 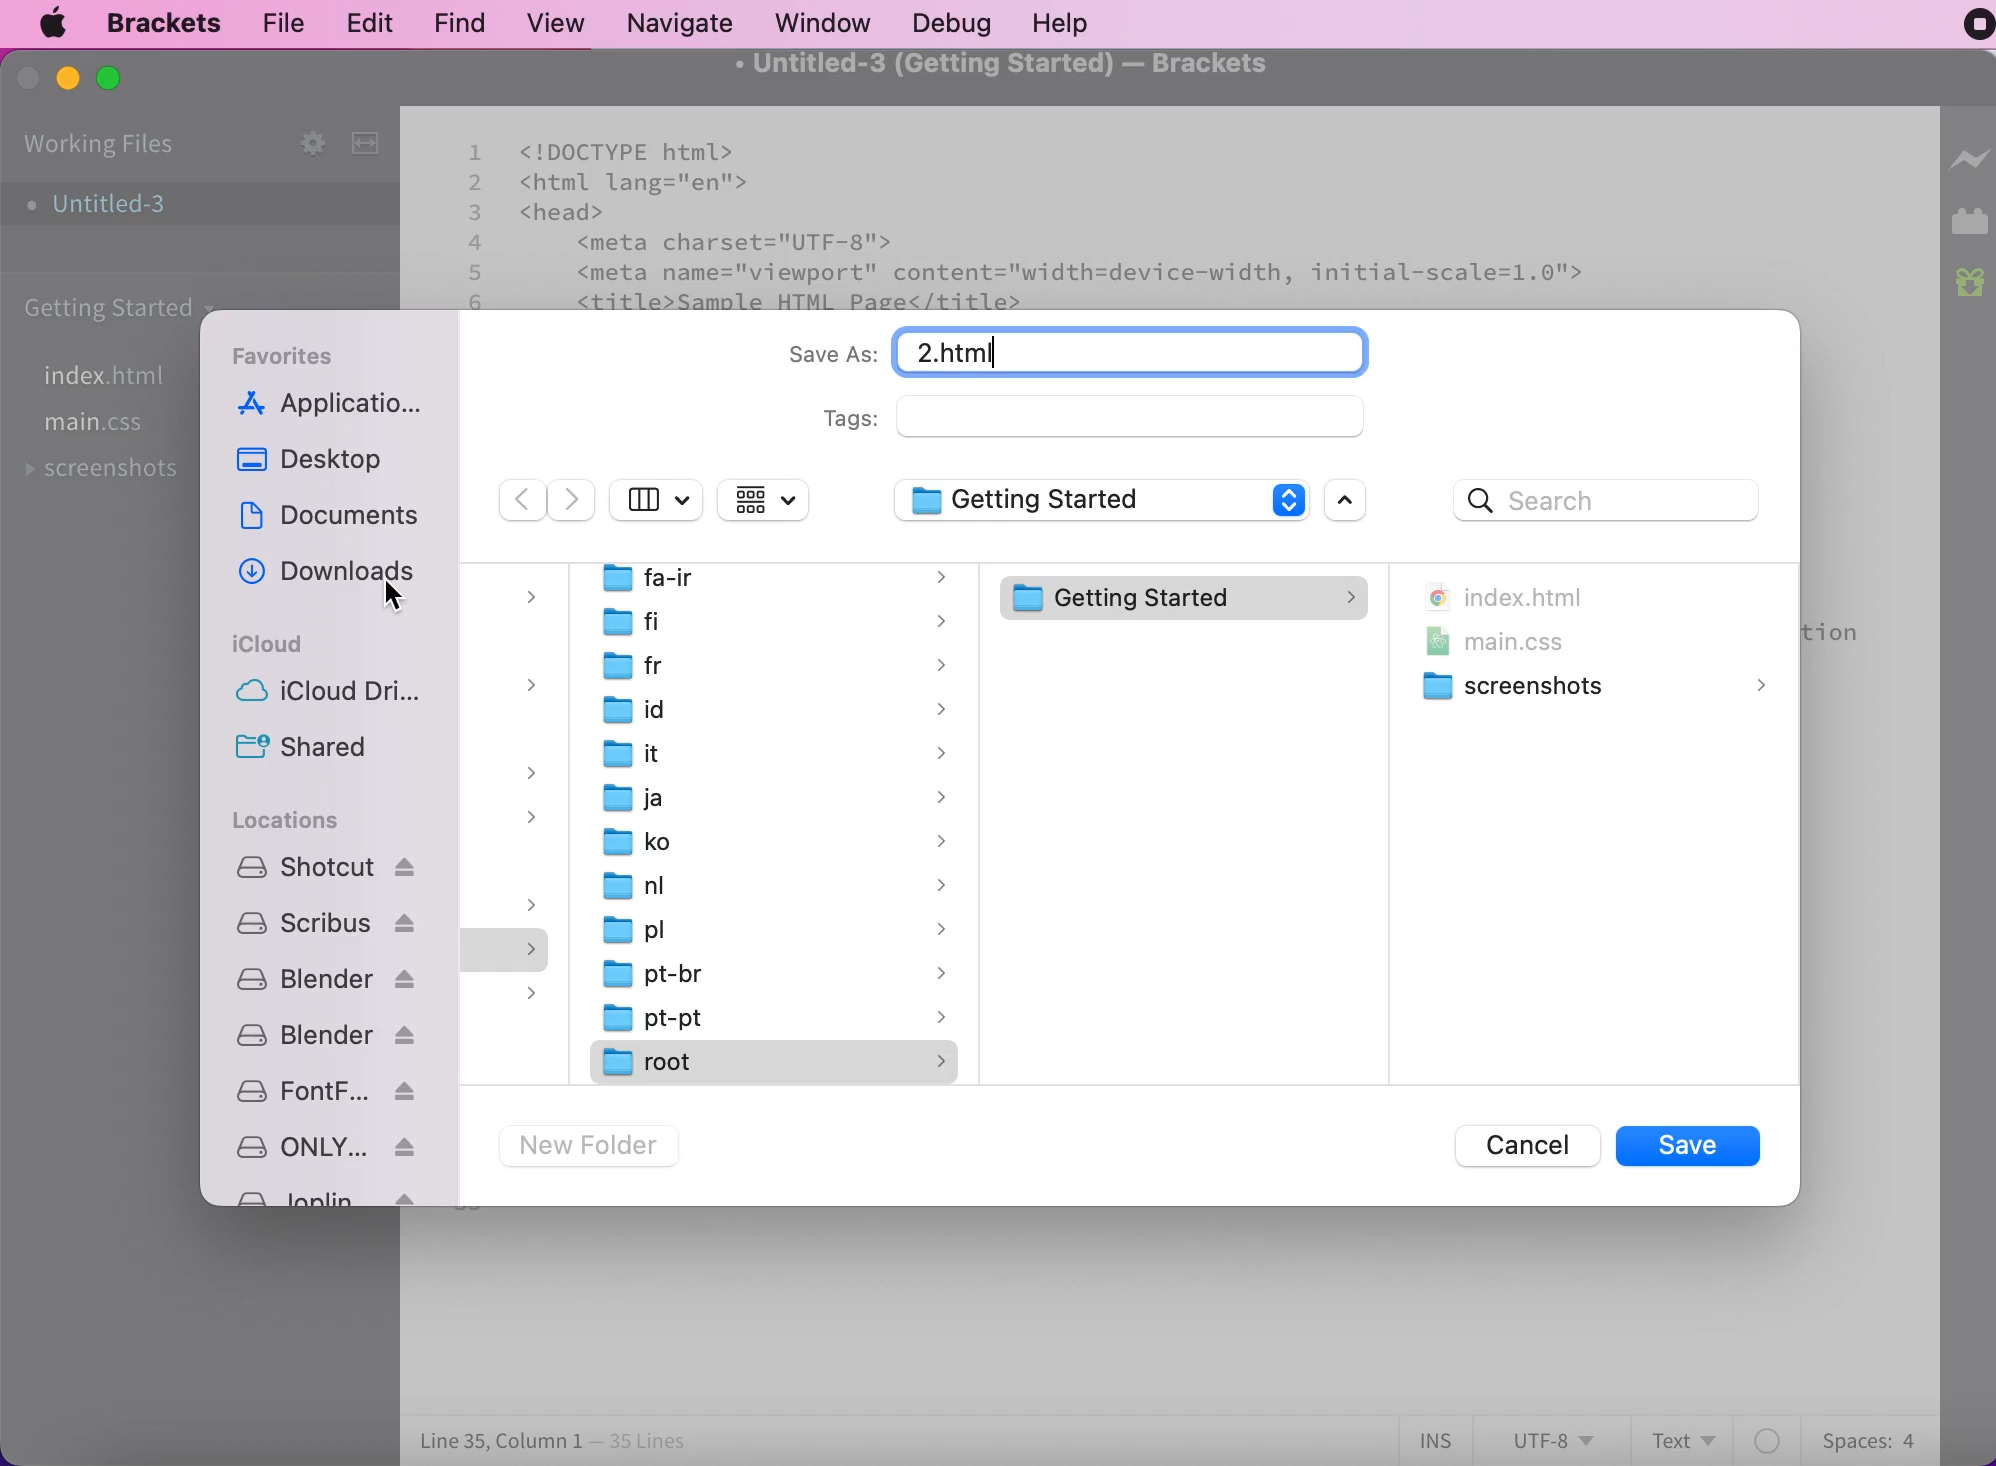 What do you see at coordinates (1694, 1149) in the screenshot?
I see `save` at bounding box center [1694, 1149].